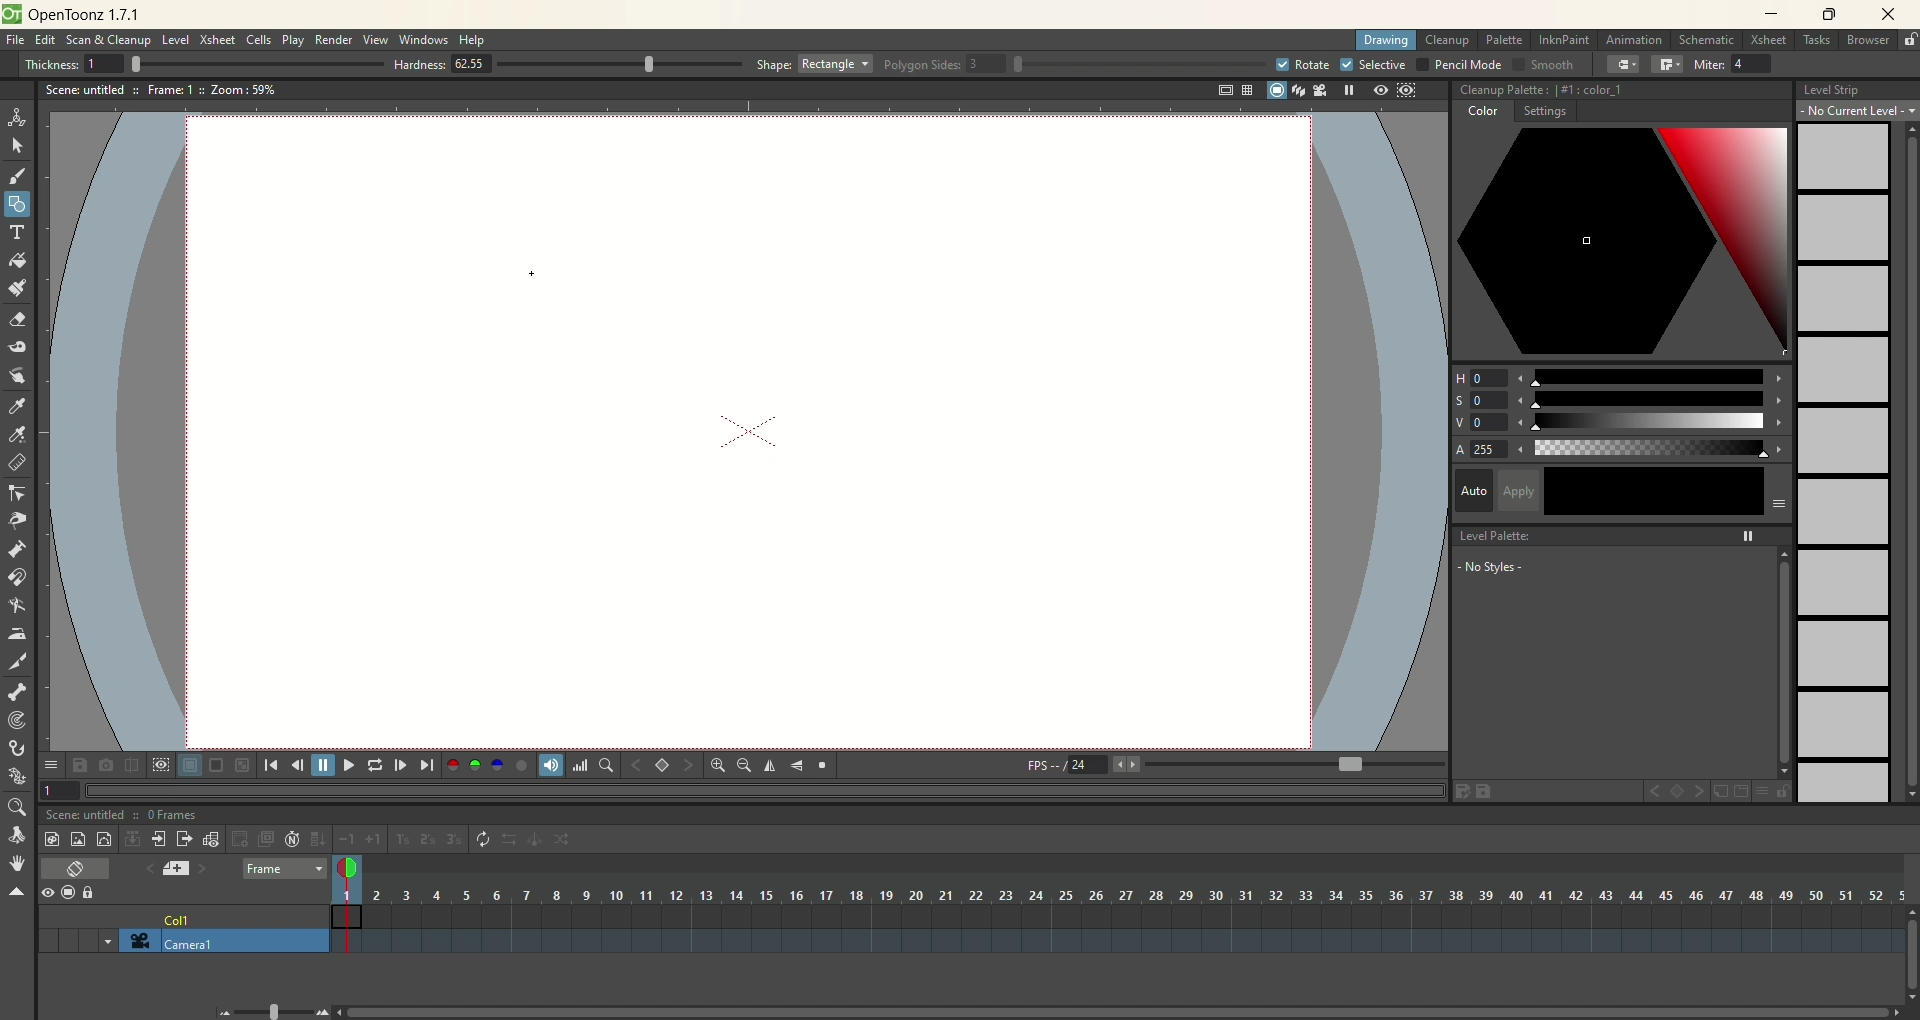  I want to click on tracker , so click(17, 722).